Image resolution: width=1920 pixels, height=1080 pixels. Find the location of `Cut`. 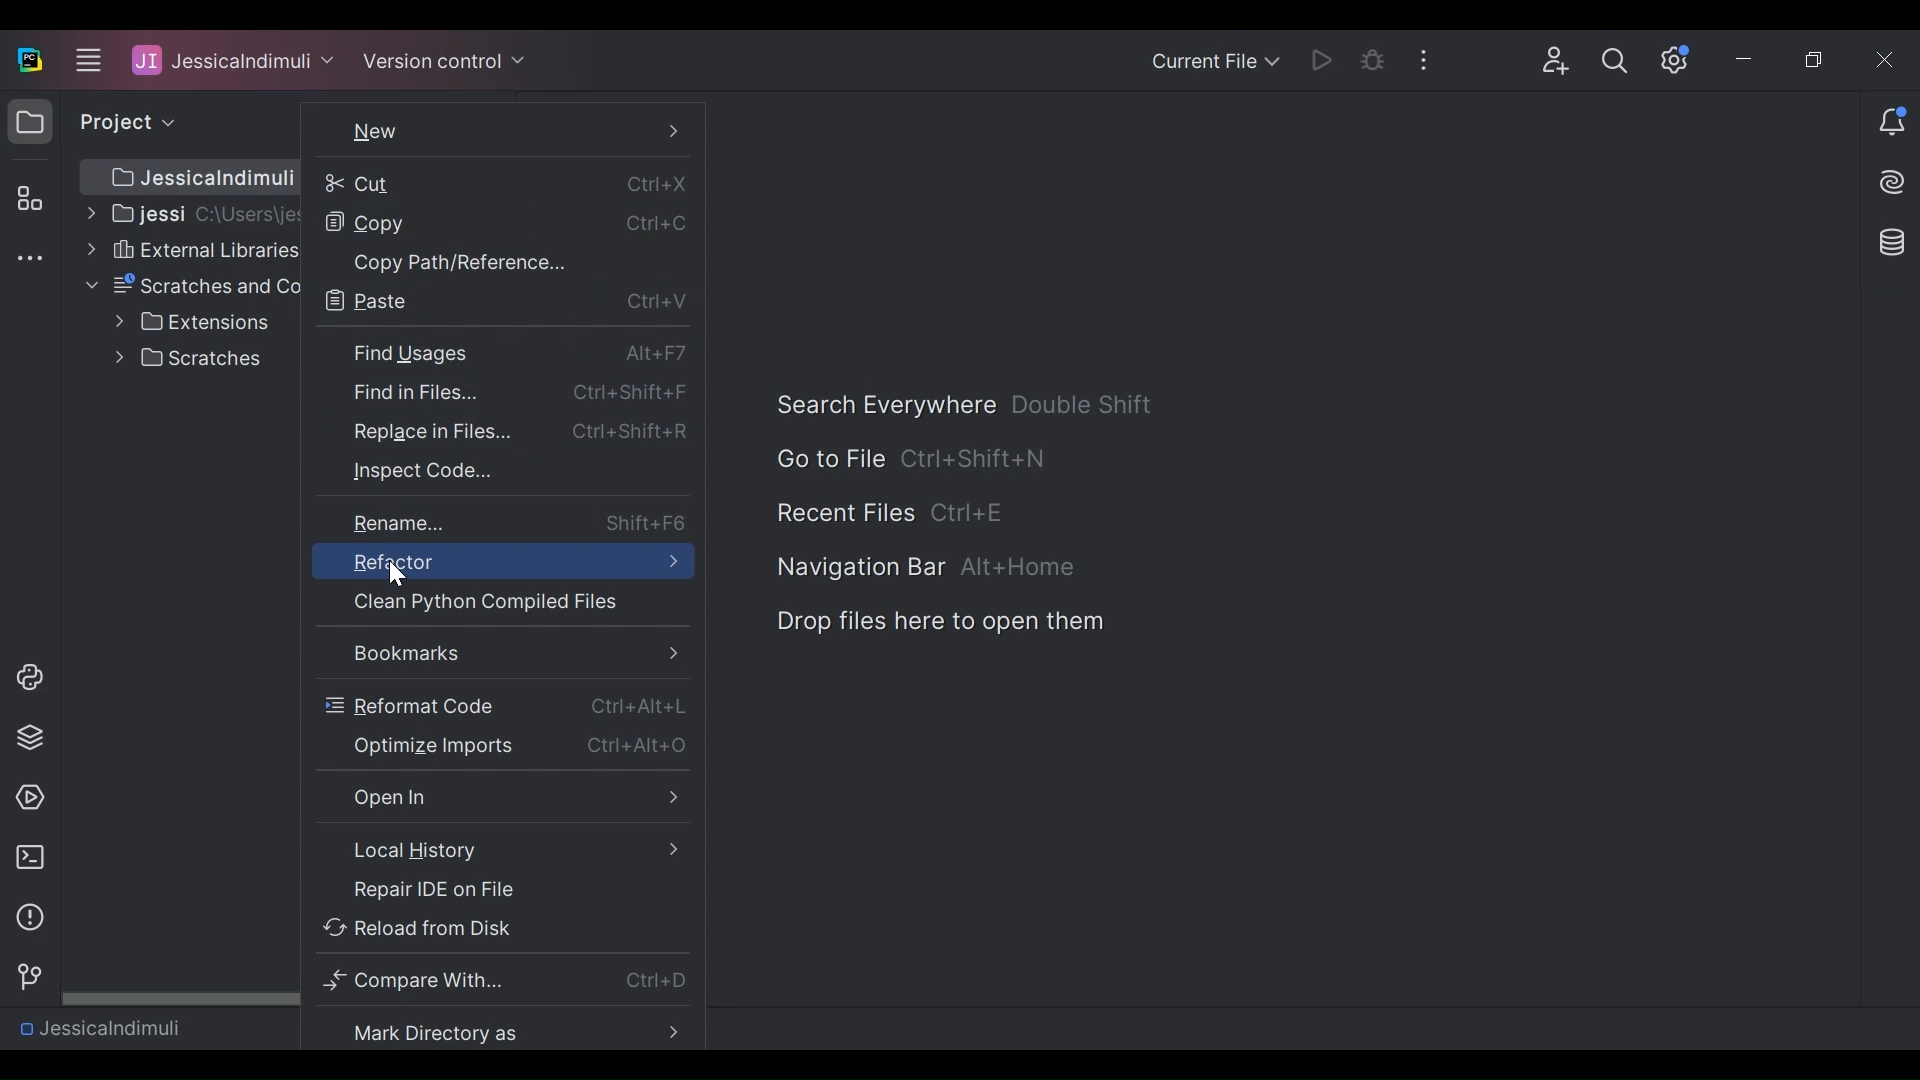

Cut is located at coordinates (499, 181).